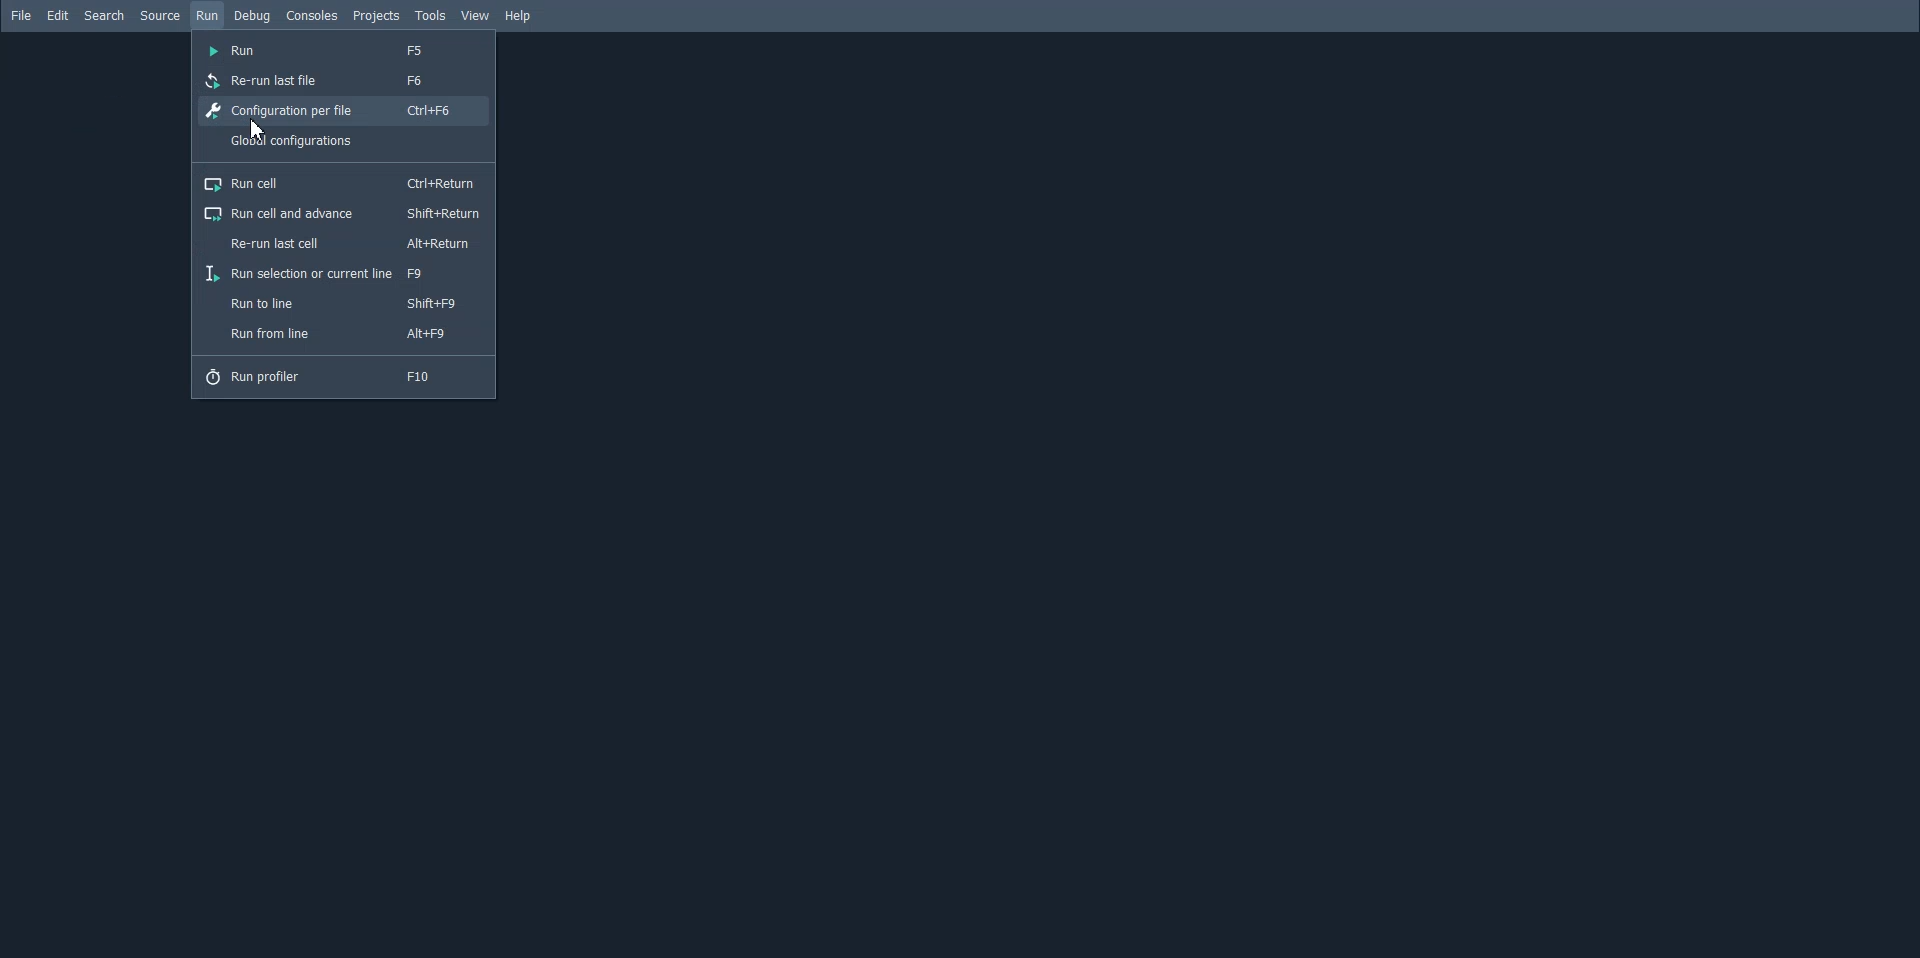 The width and height of the screenshot is (1920, 958). Describe the element at coordinates (104, 15) in the screenshot. I see `Search` at that location.